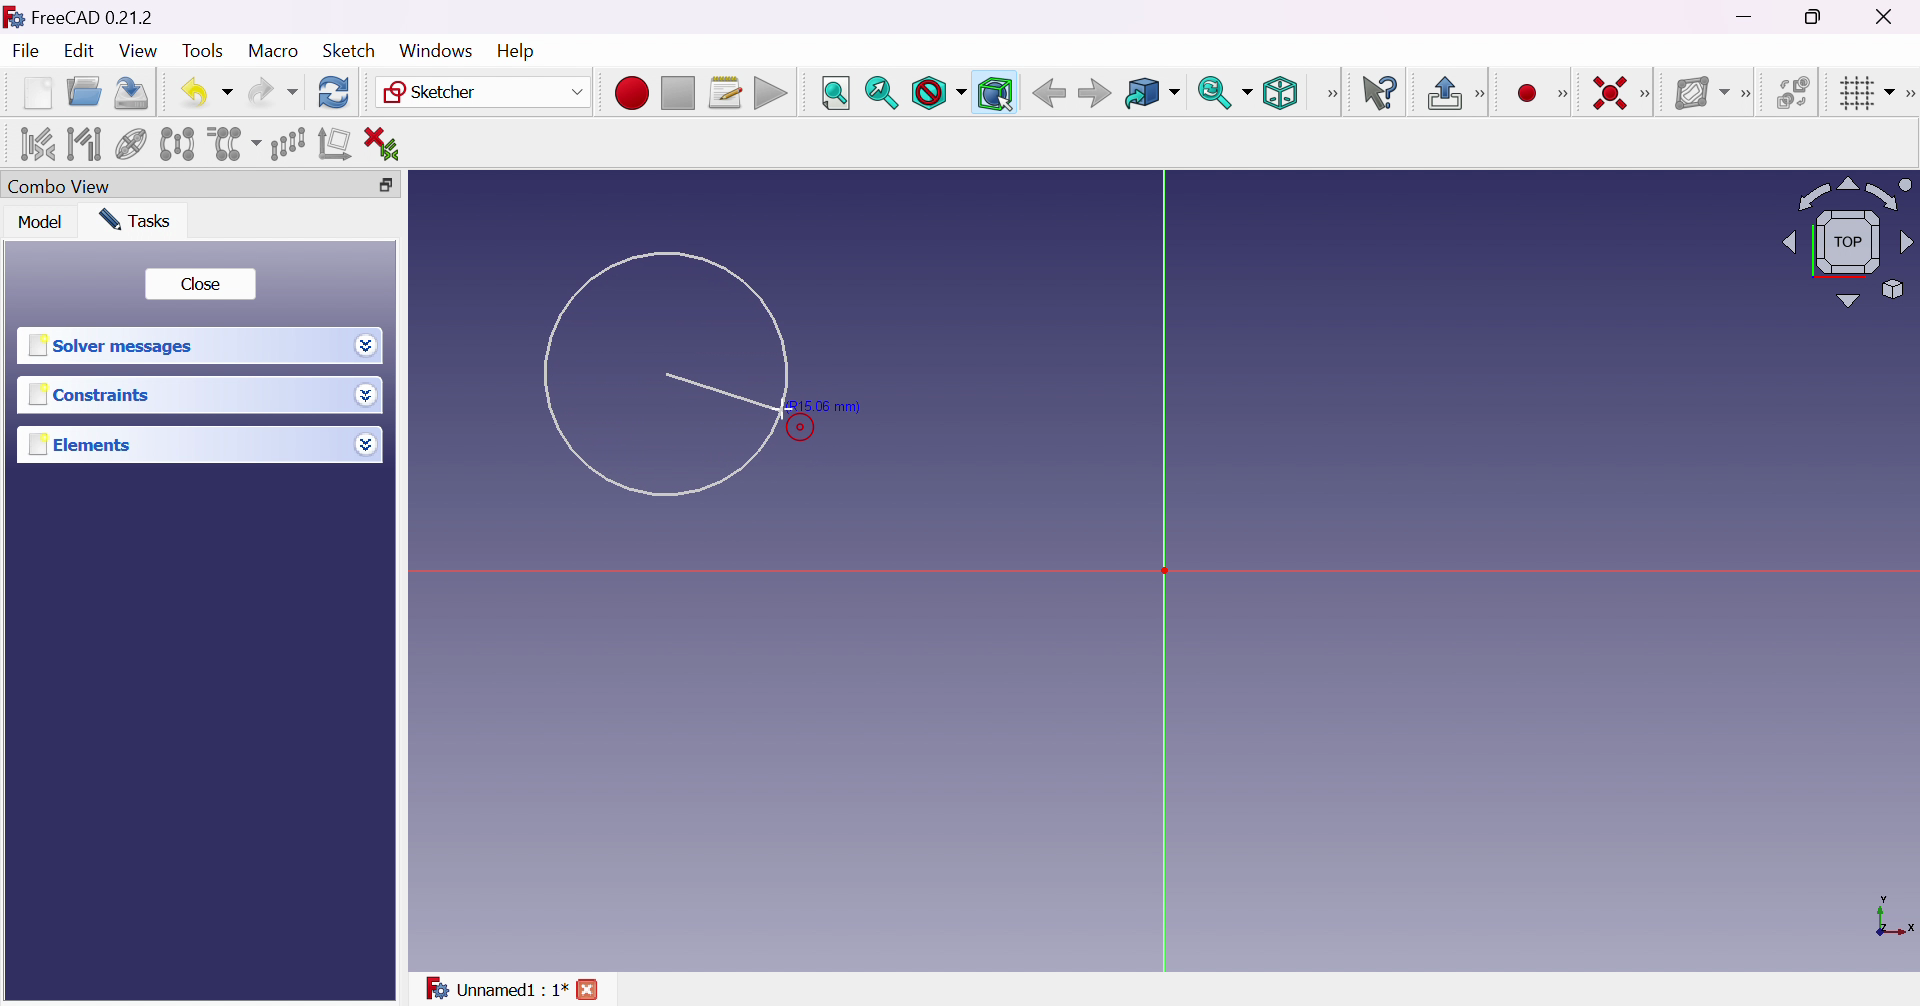  Describe the element at coordinates (1816, 17) in the screenshot. I see `Restore down` at that location.